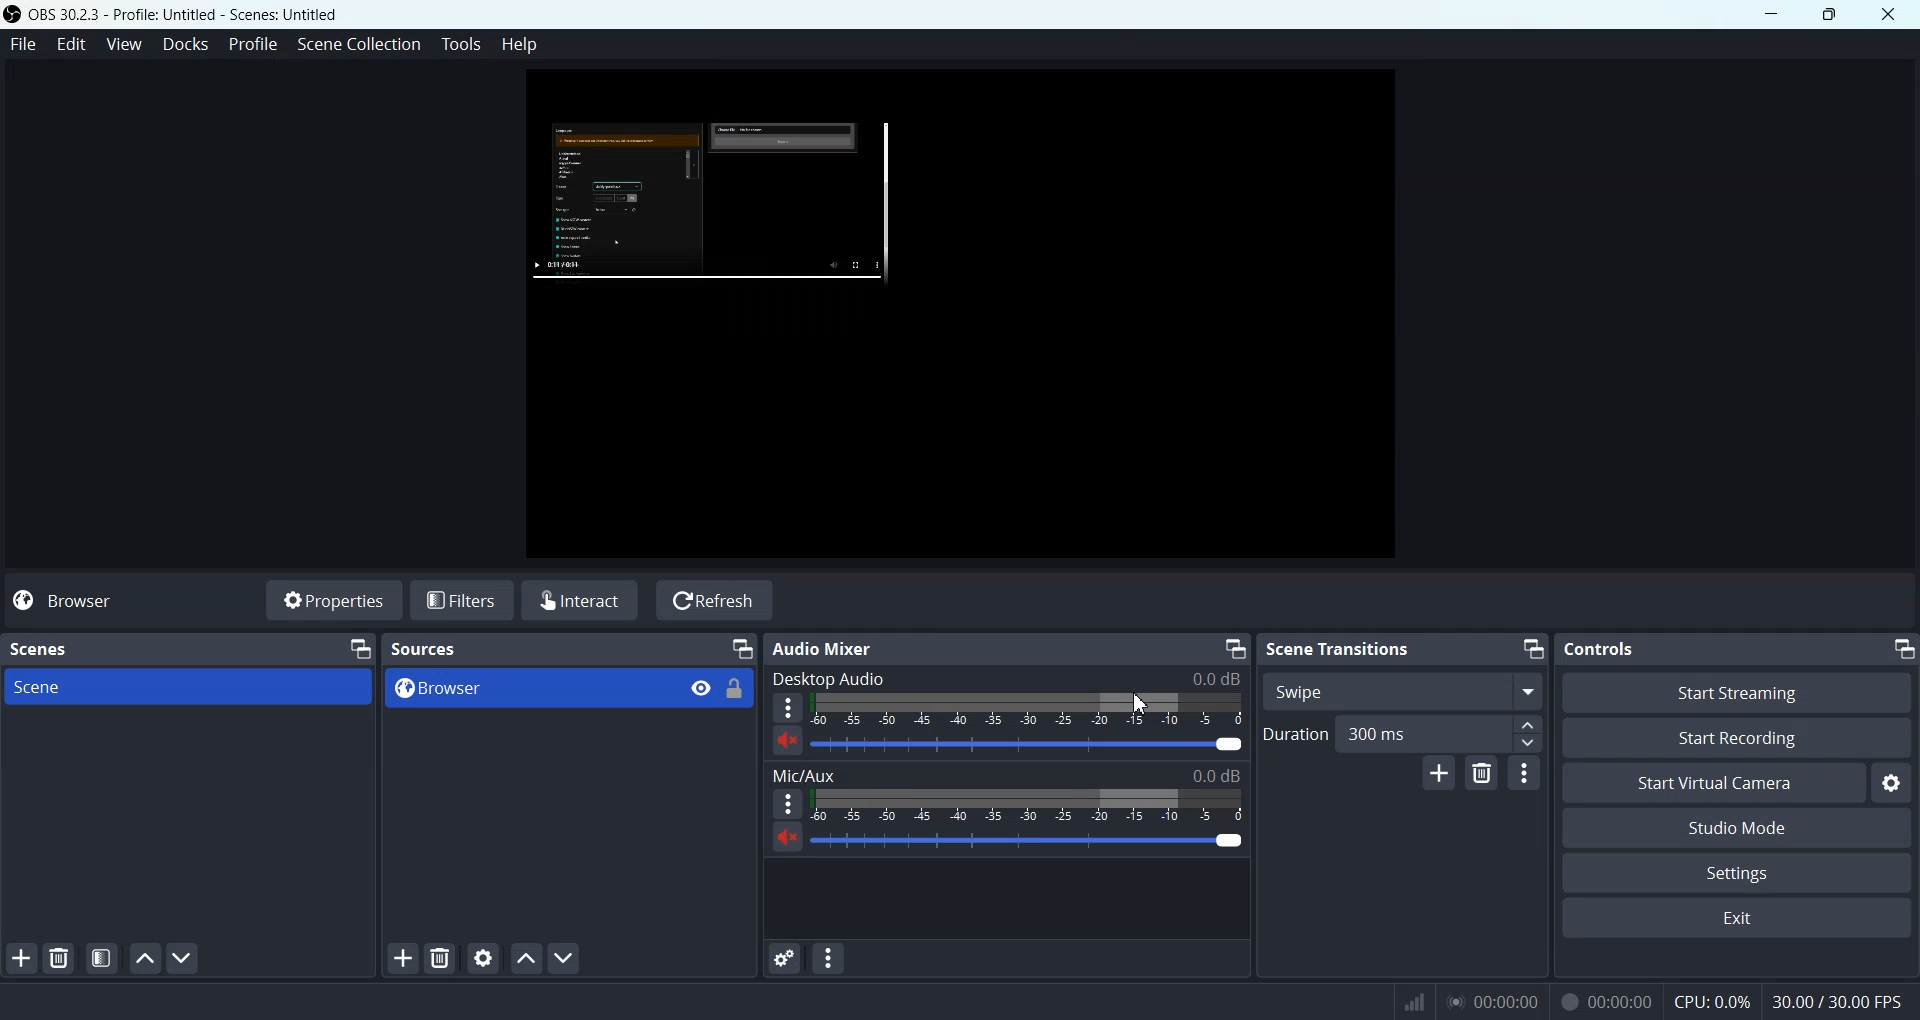 Image resolution: width=1920 pixels, height=1020 pixels. I want to click on Advance audio properties, so click(785, 958).